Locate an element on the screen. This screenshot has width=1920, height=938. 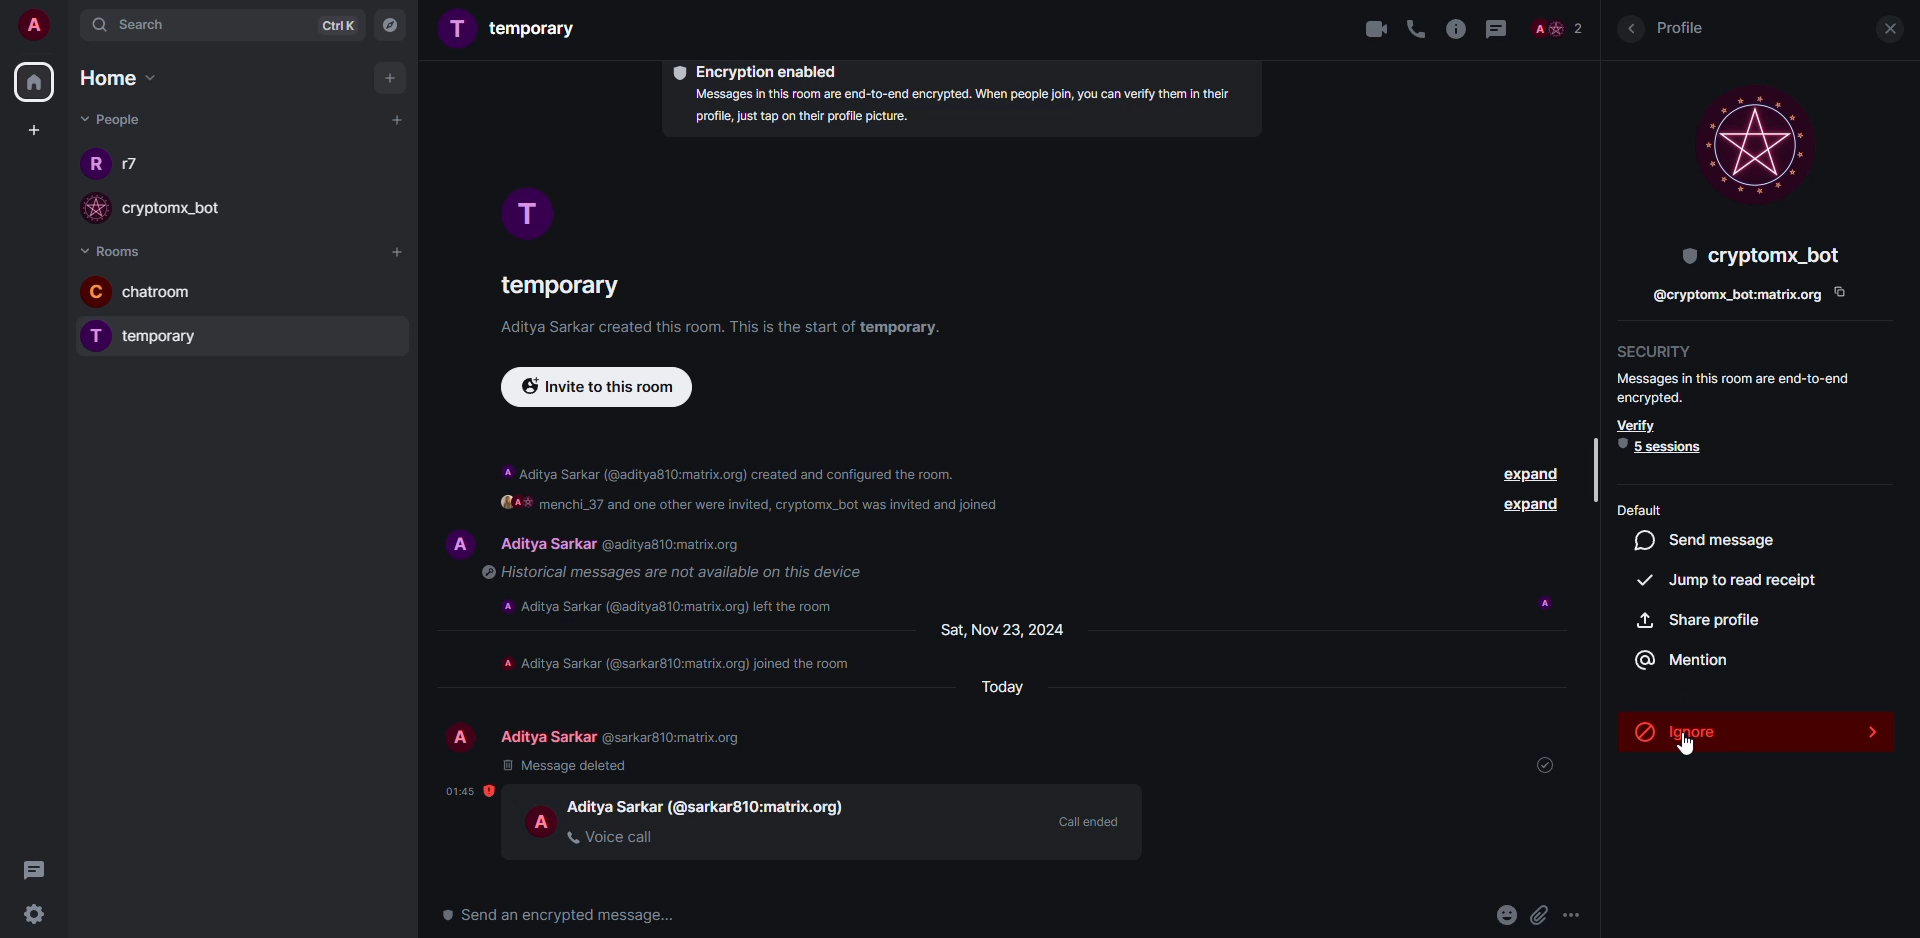
people is located at coordinates (110, 119).